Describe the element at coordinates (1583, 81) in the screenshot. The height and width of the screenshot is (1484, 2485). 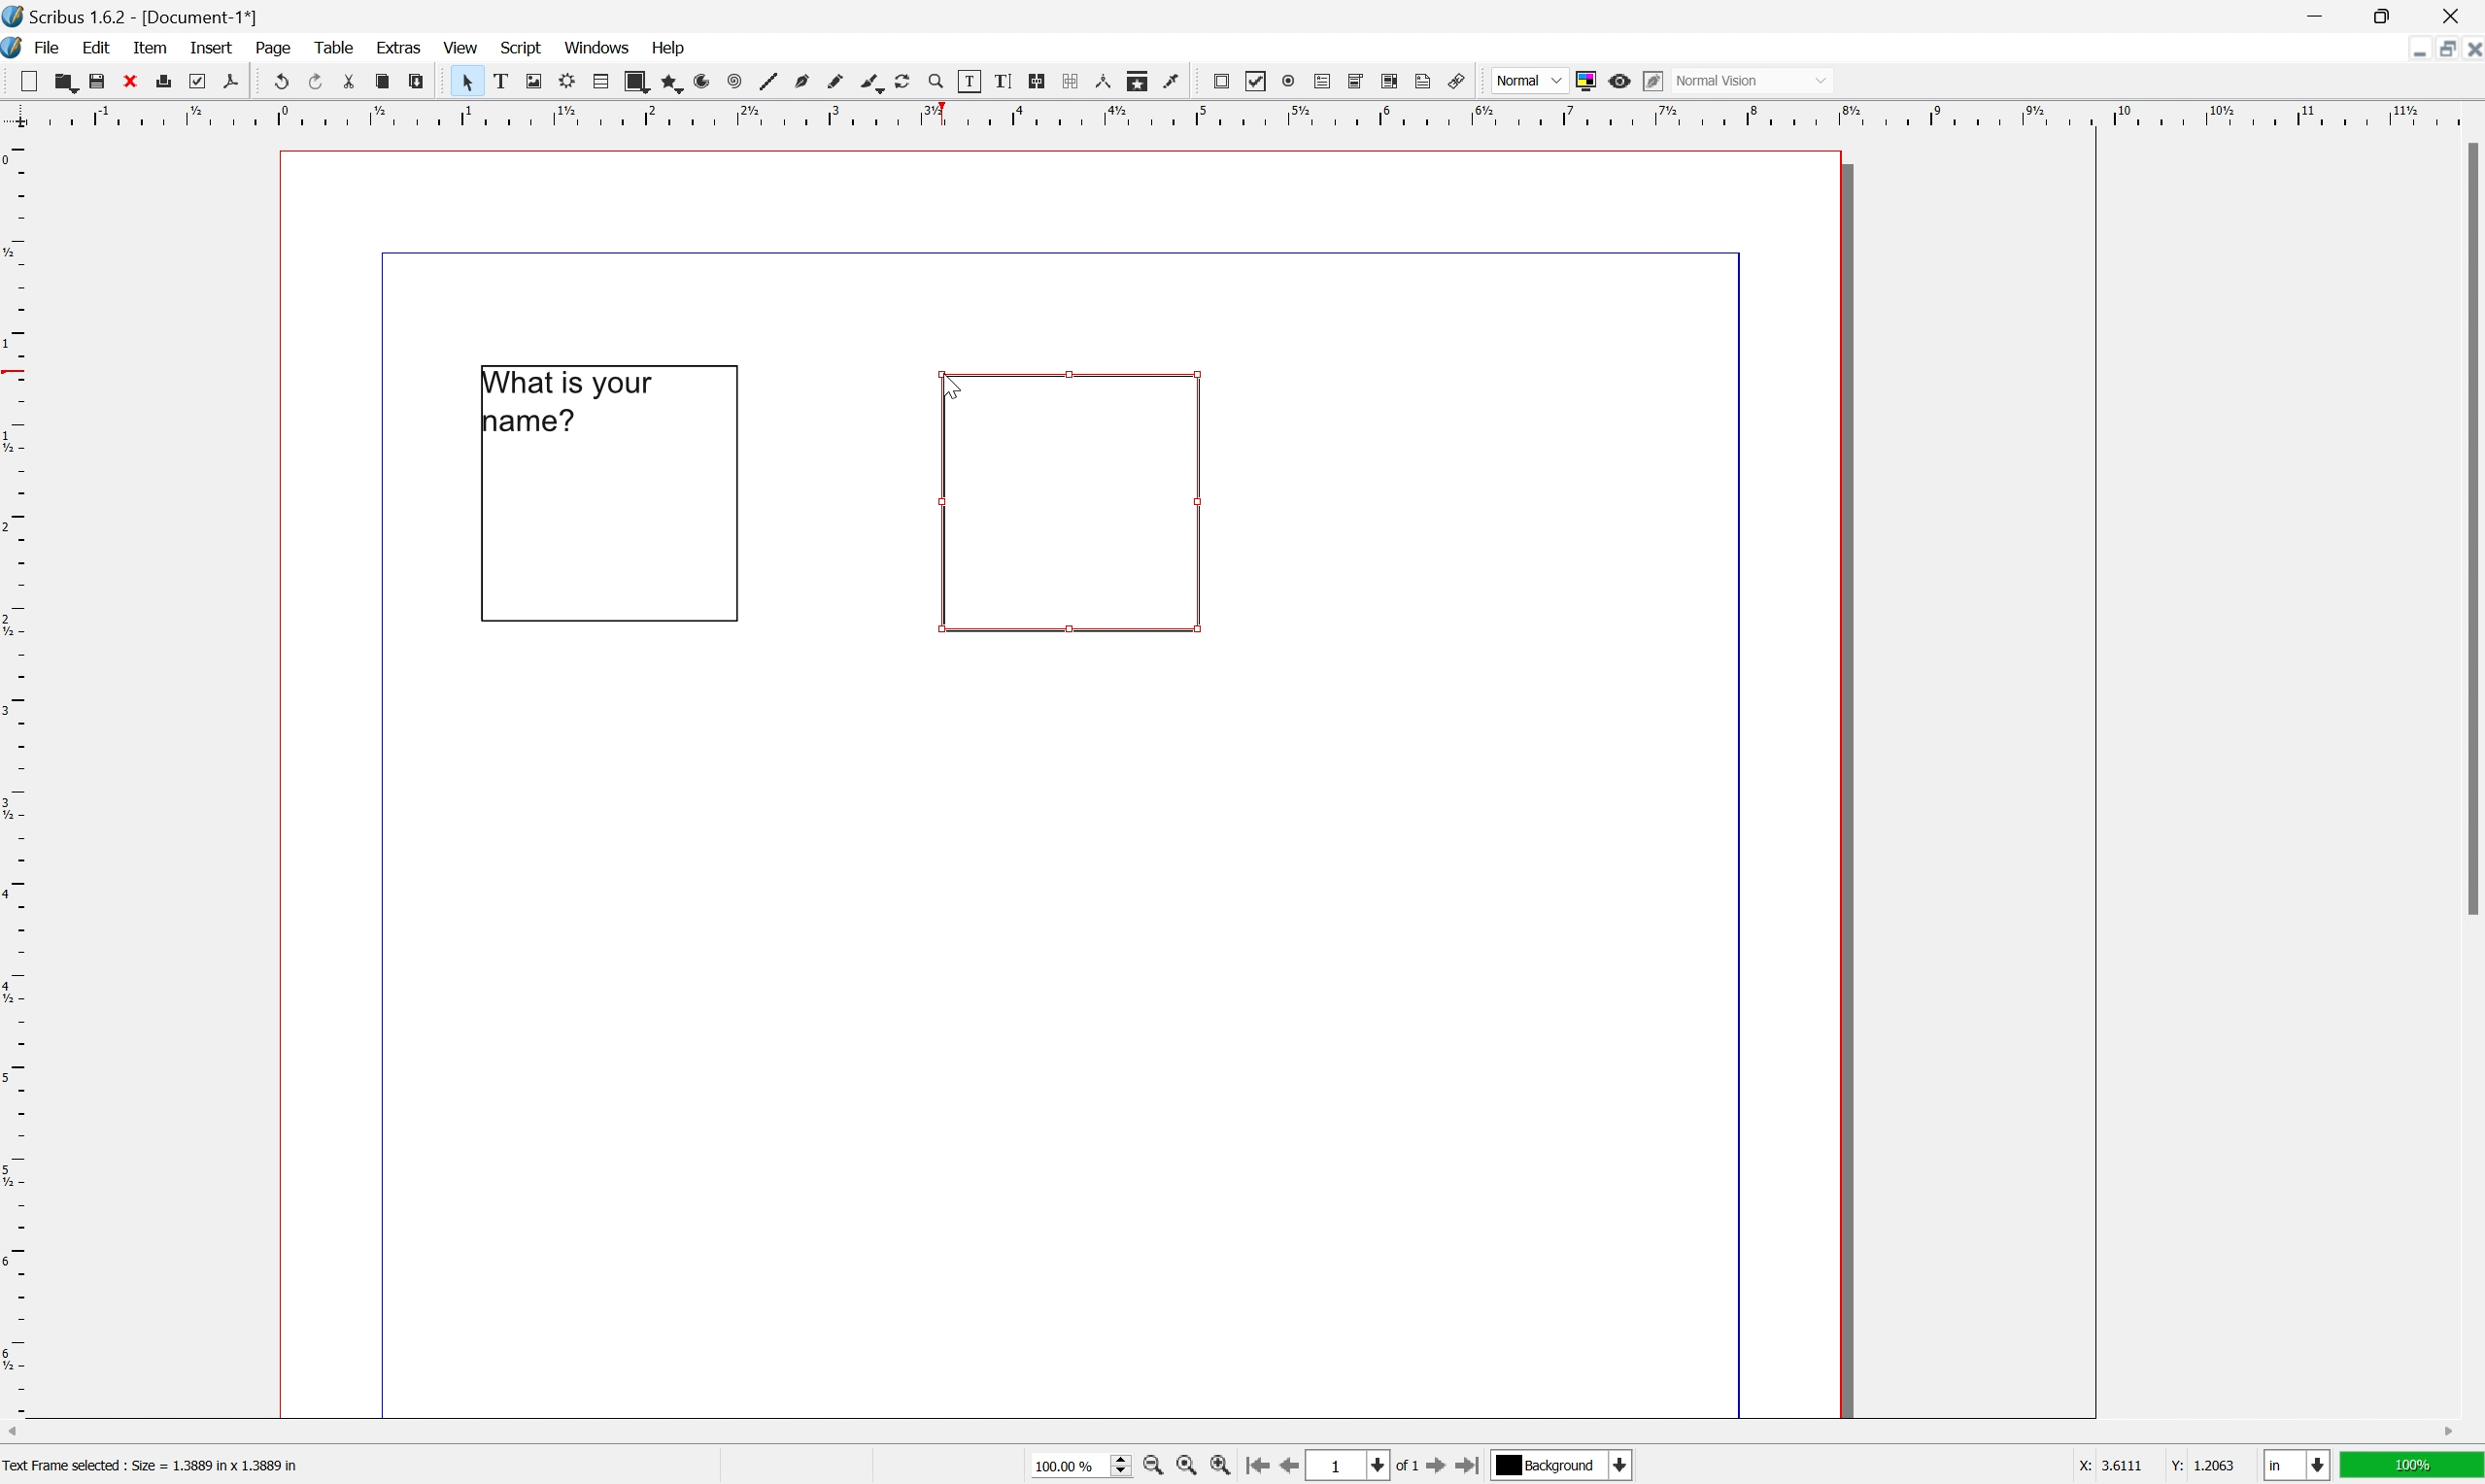
I see `toggle color management system` at that location.